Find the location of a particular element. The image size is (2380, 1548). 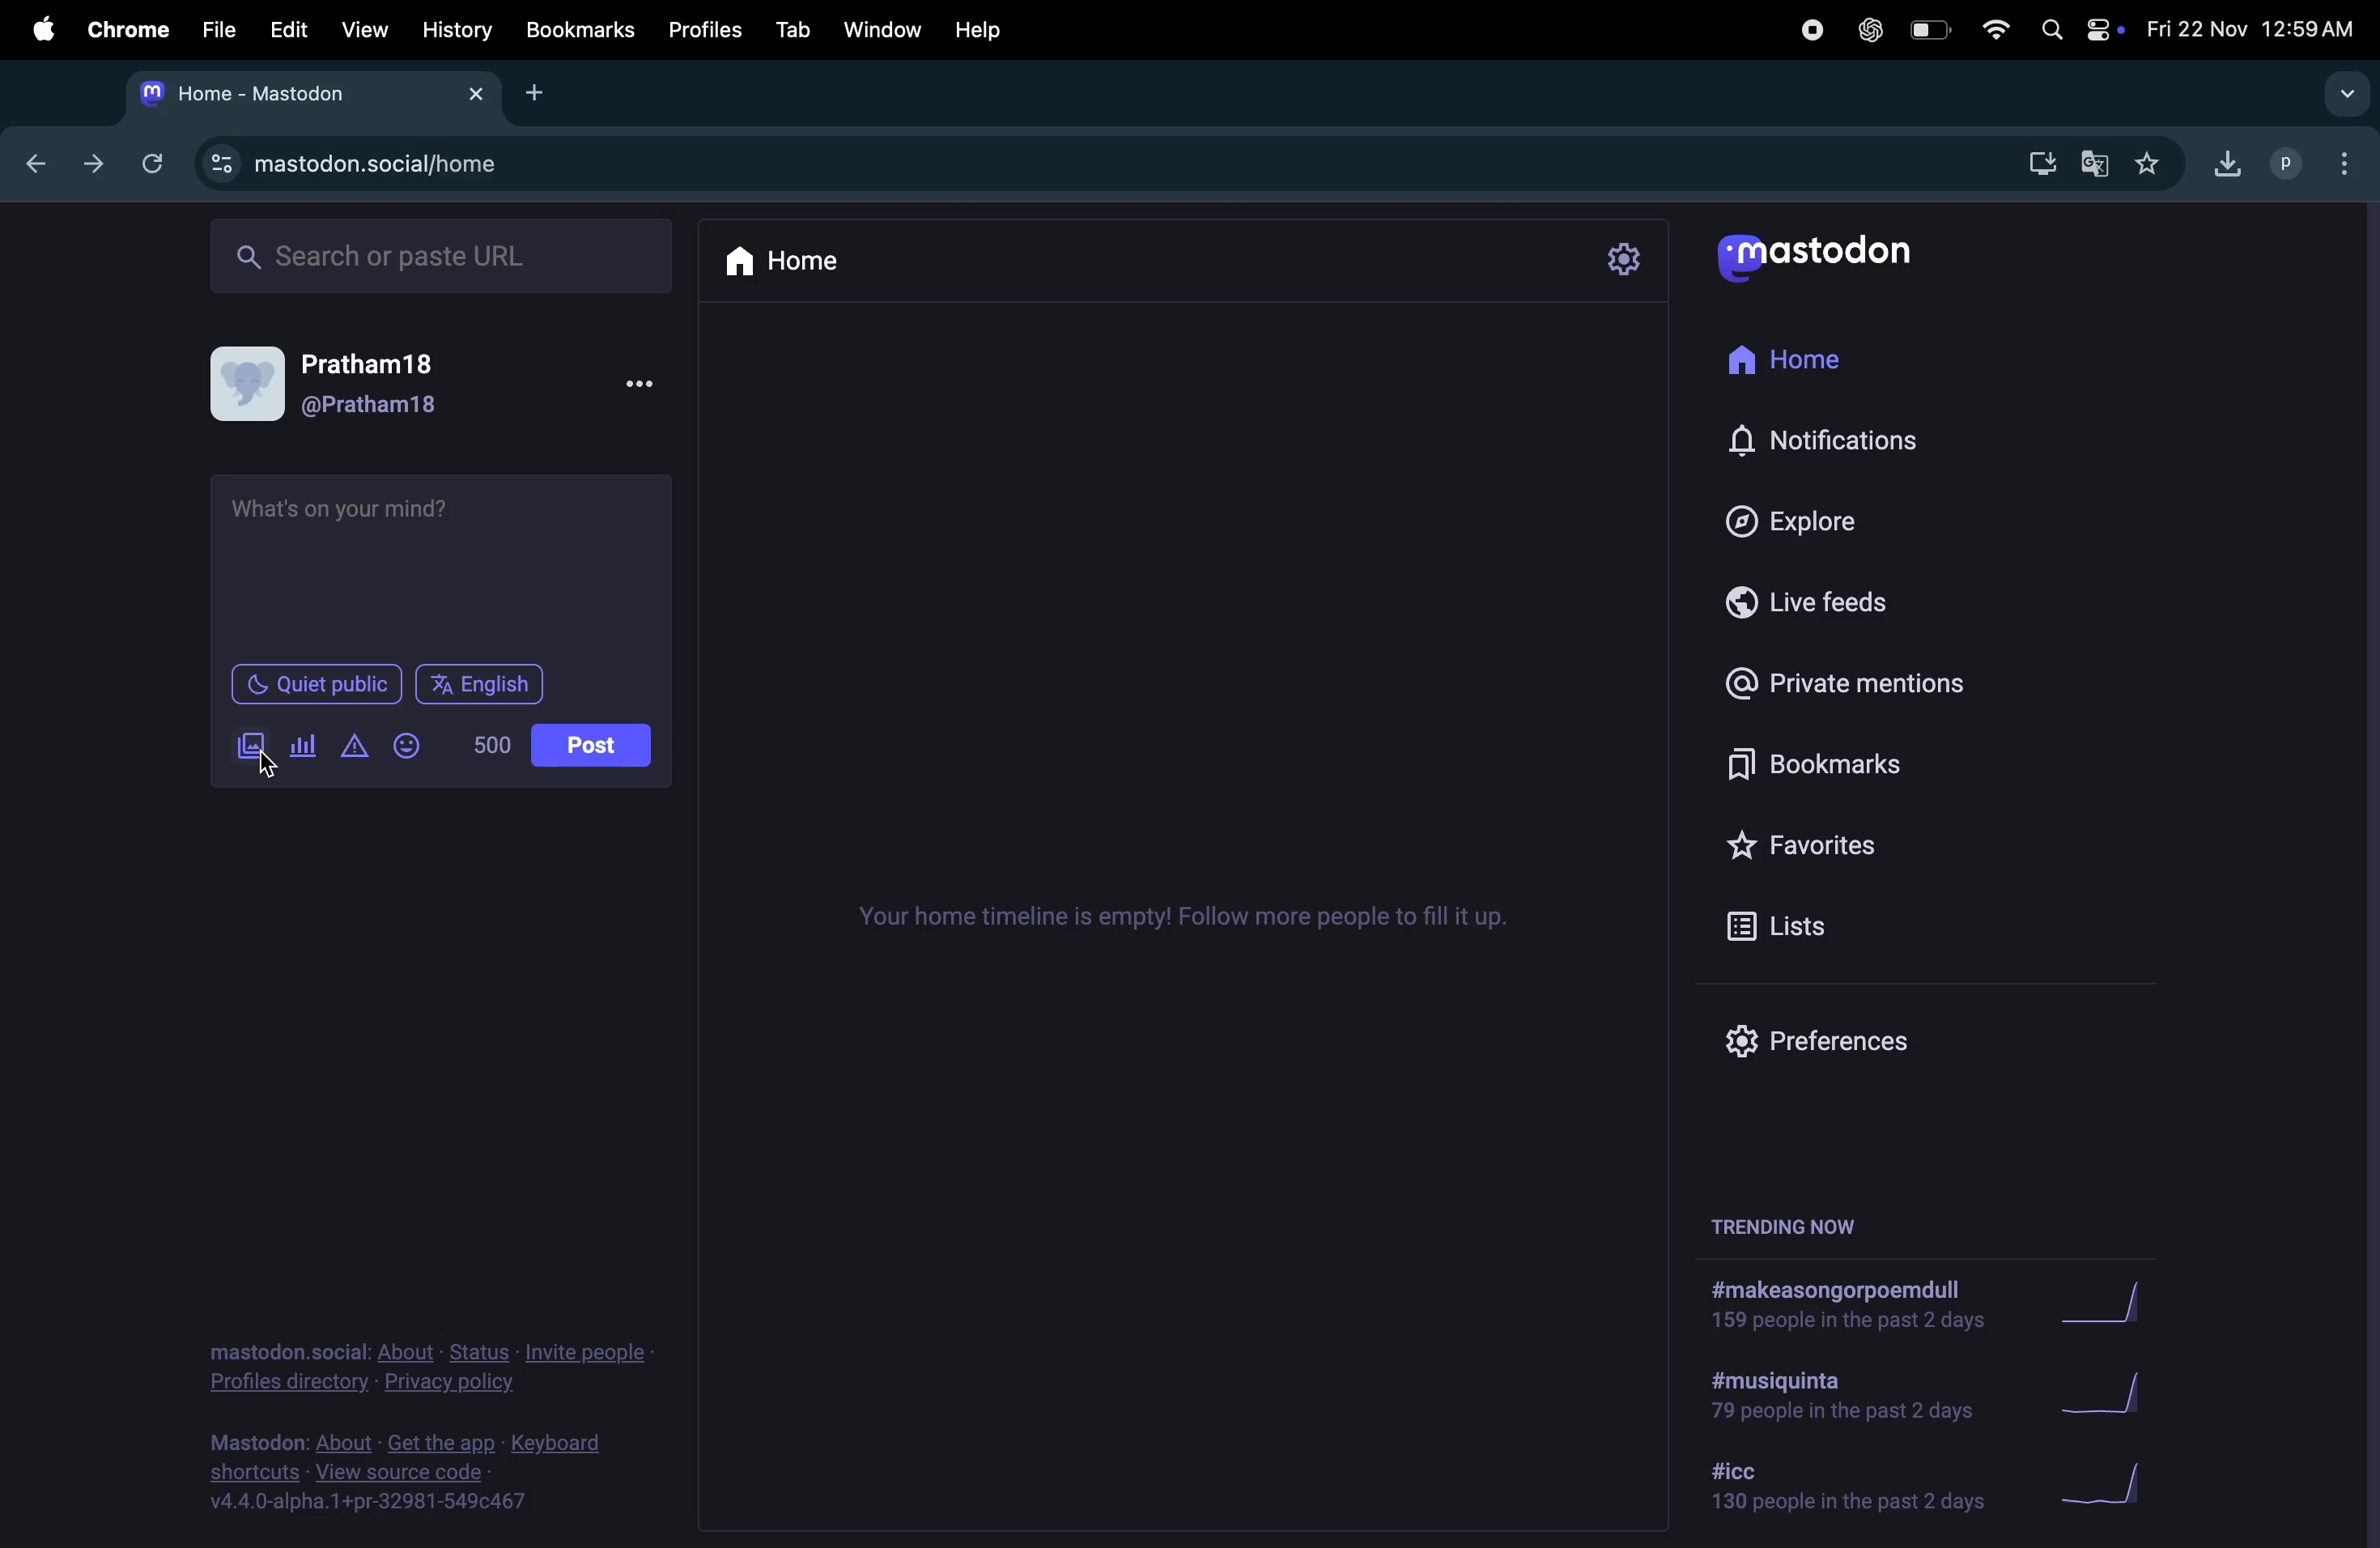

view site information is located at coordinates (221, 163).